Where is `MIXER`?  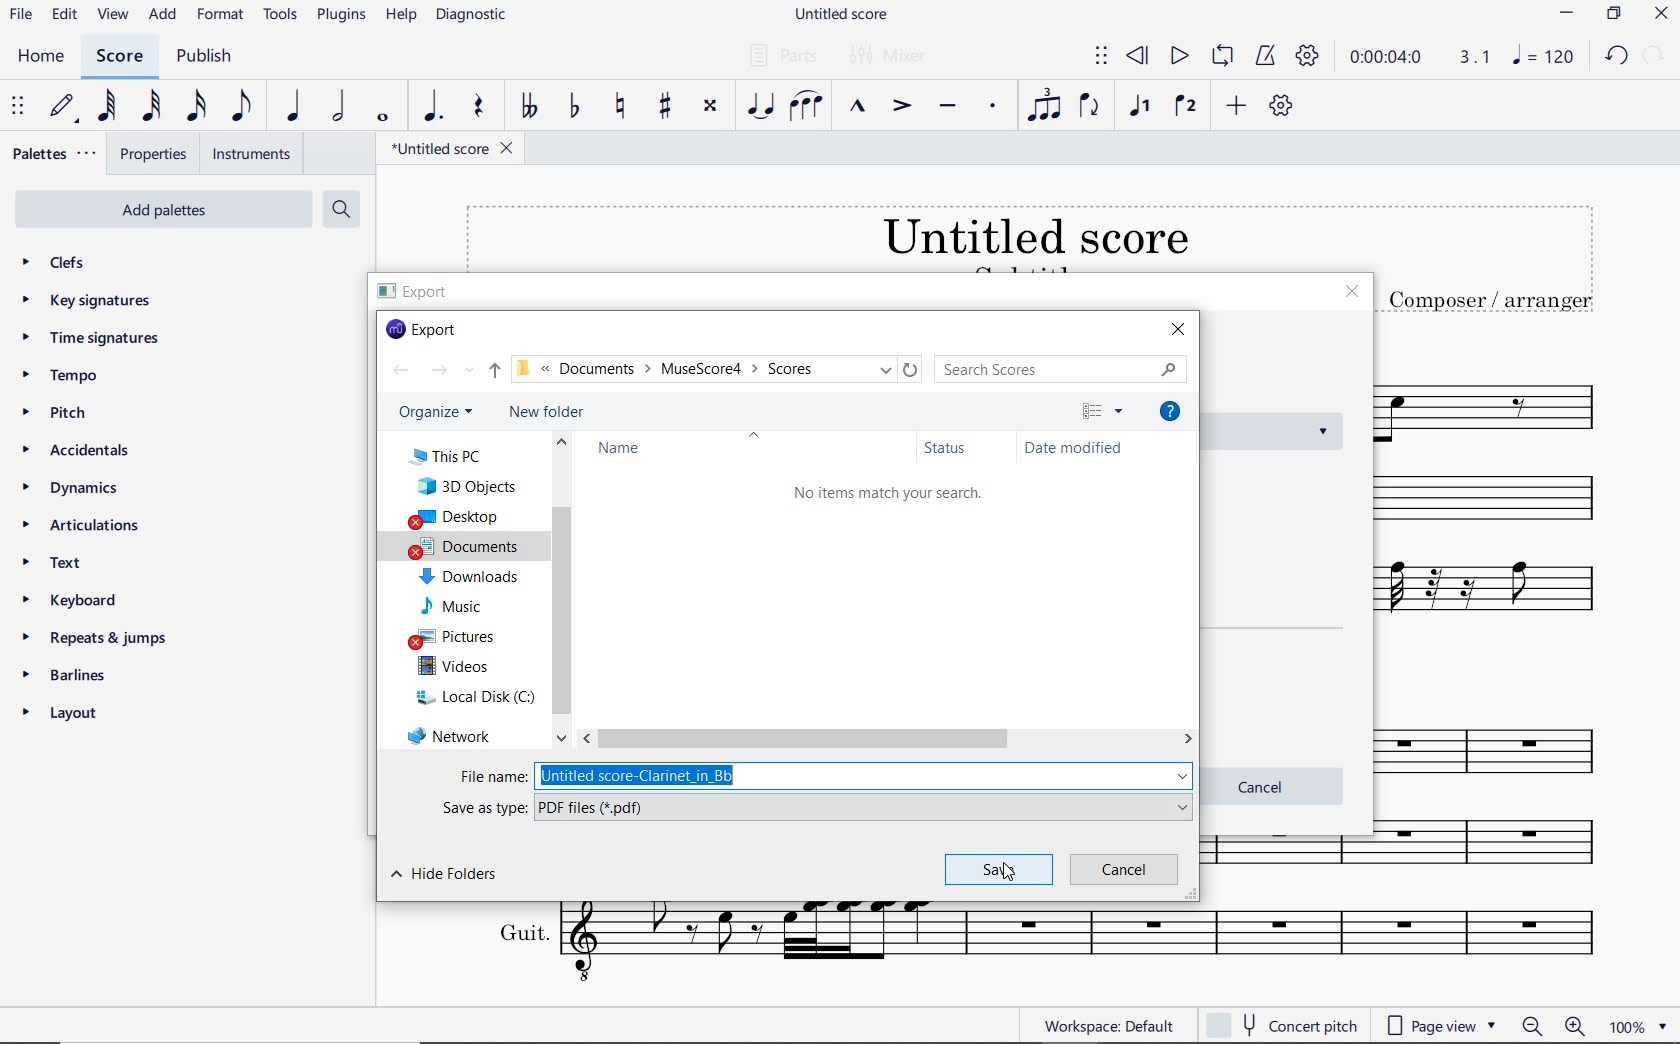 MIXER is located at coordinates (896, 57).